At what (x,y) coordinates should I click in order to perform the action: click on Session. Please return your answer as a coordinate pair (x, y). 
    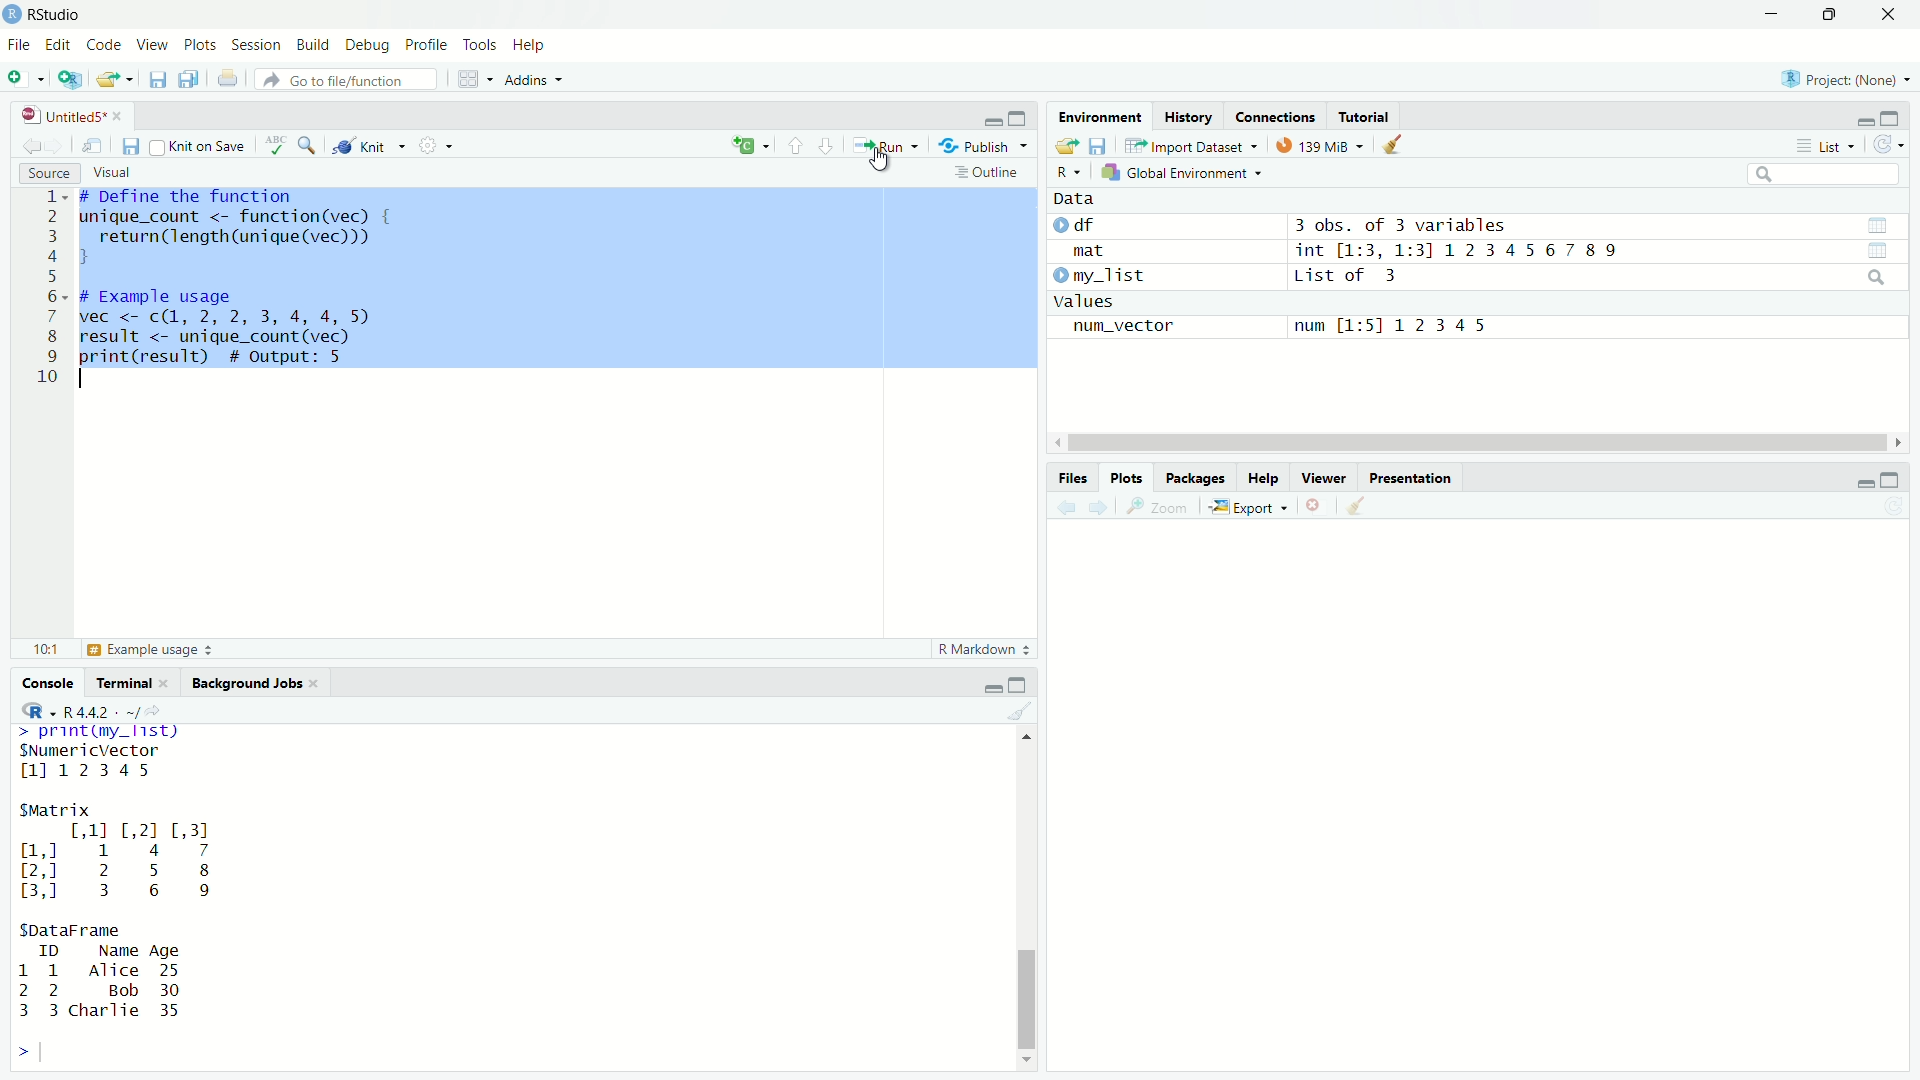
    Looking at the image, I should click on (257, 44).